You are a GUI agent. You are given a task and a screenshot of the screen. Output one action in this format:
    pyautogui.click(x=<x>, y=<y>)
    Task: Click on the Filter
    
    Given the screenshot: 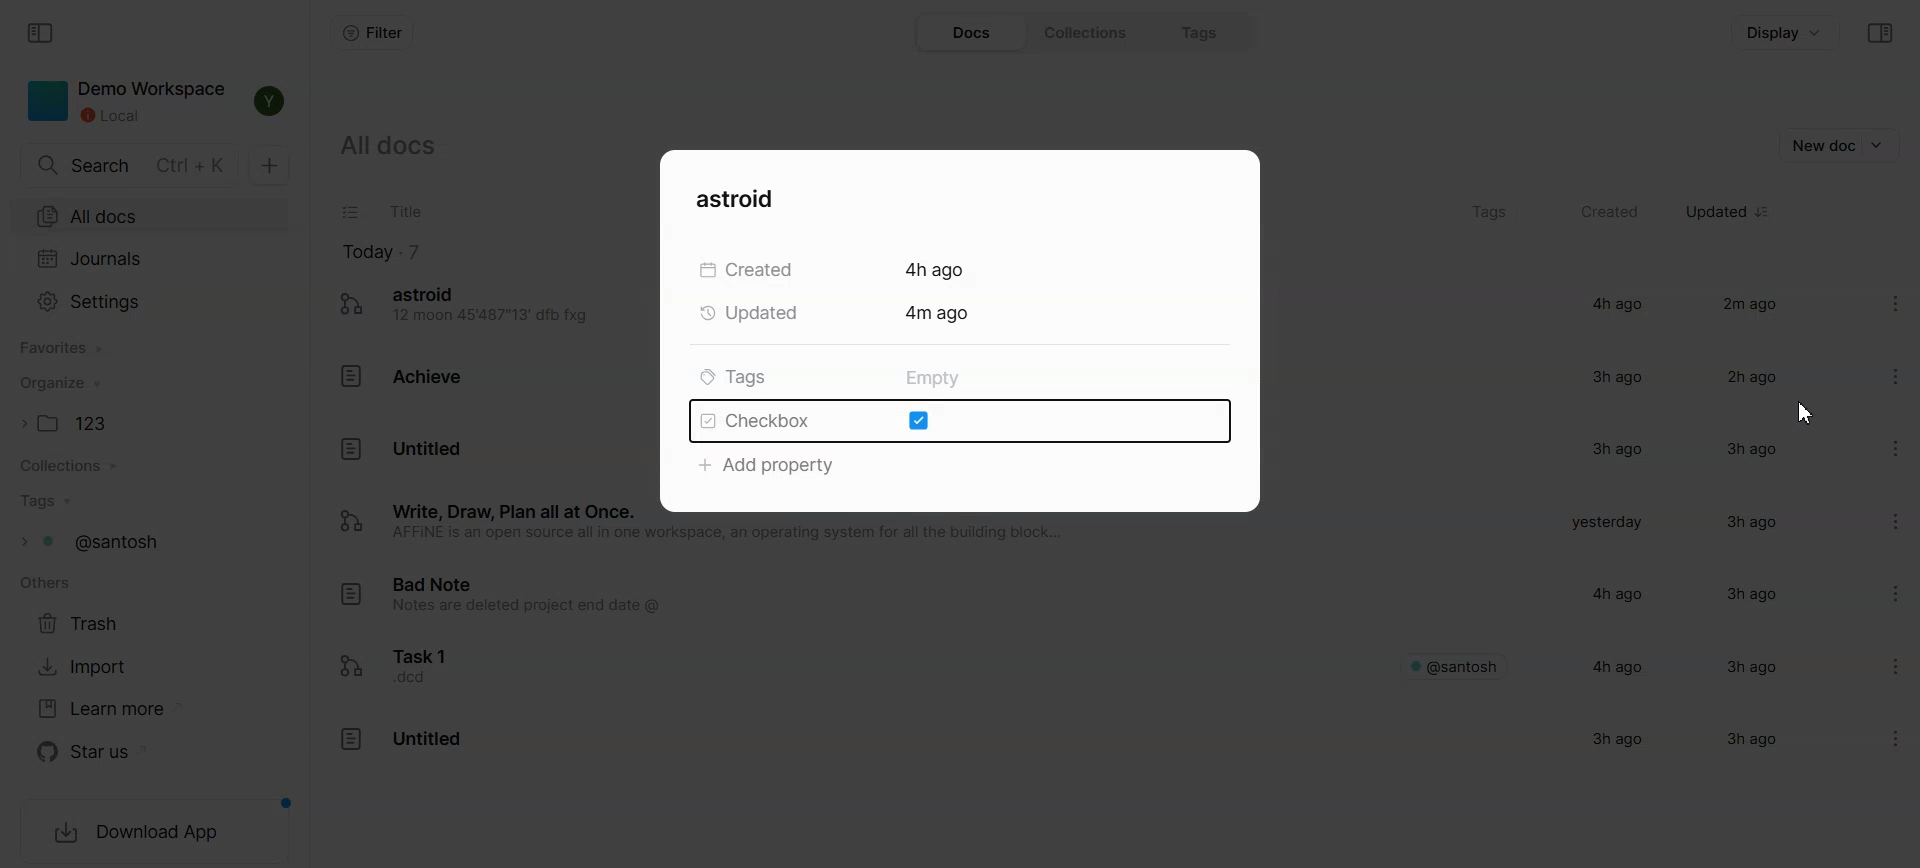 What is the action you would take?
    pyautogui.click(x=371, y=33)
    